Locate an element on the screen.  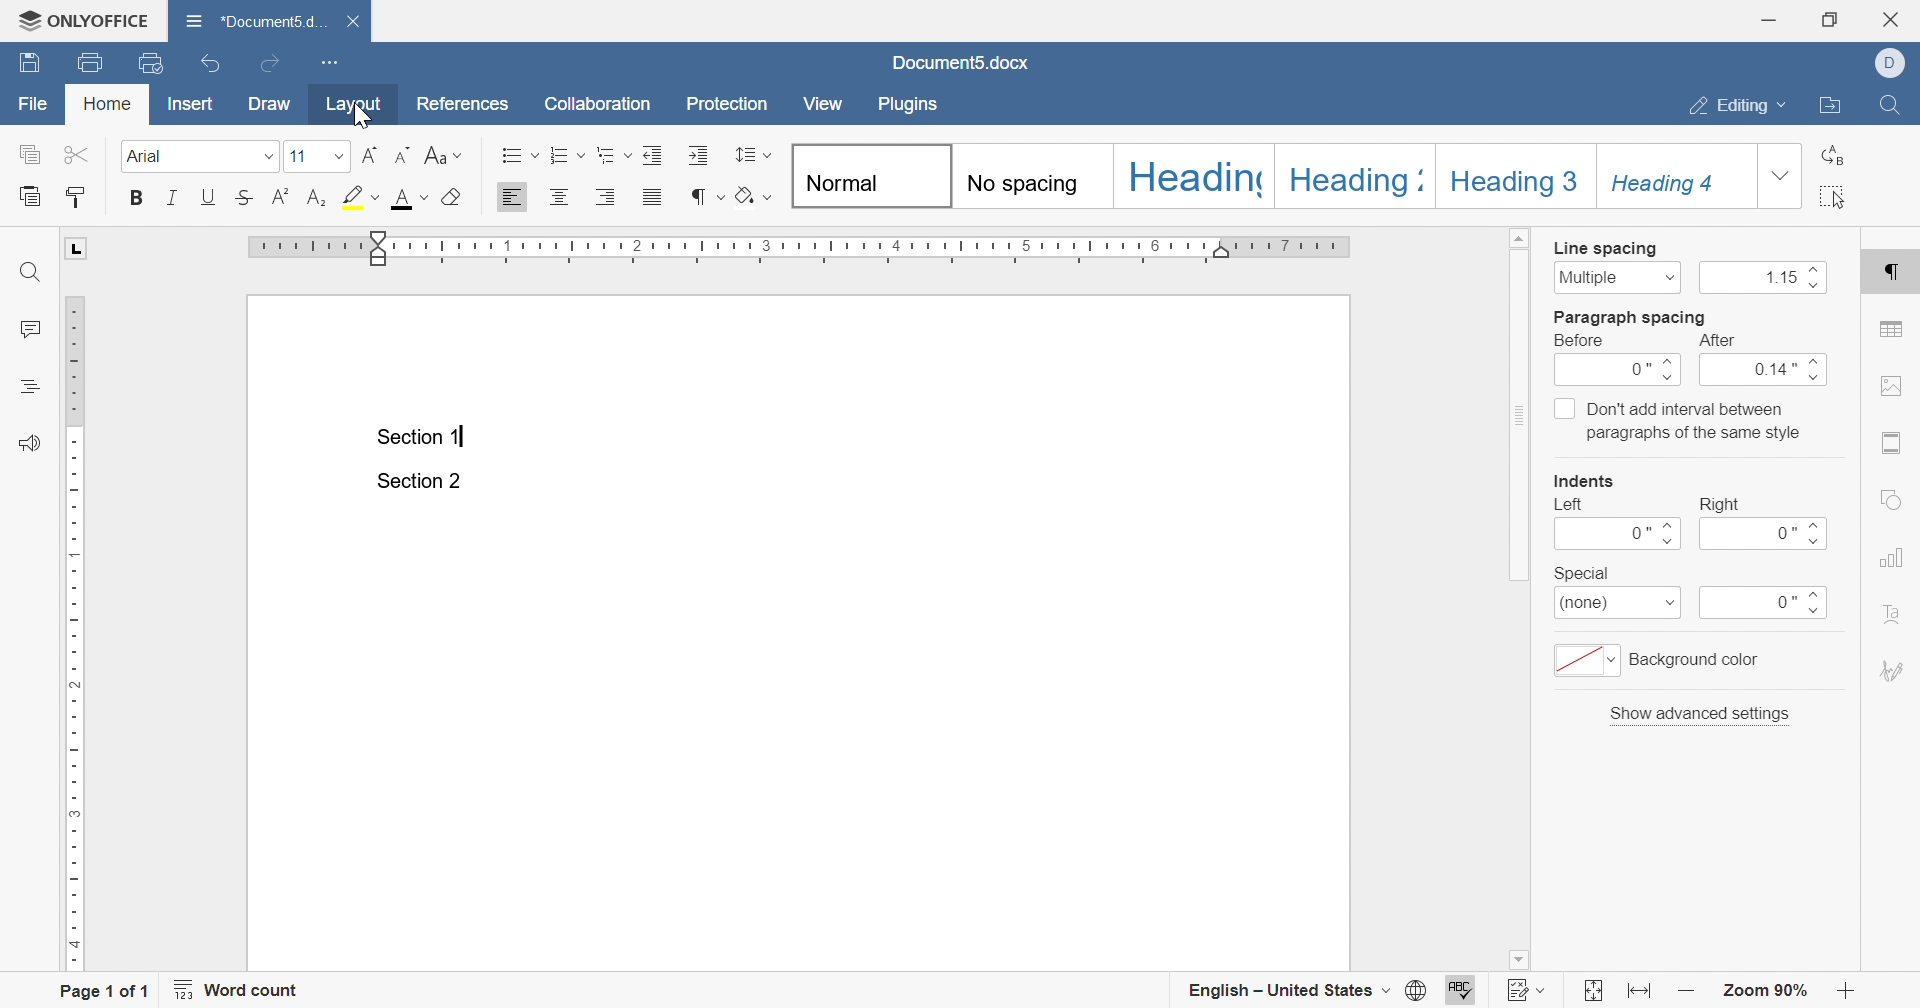
justified is located at coordinates (652, 197).